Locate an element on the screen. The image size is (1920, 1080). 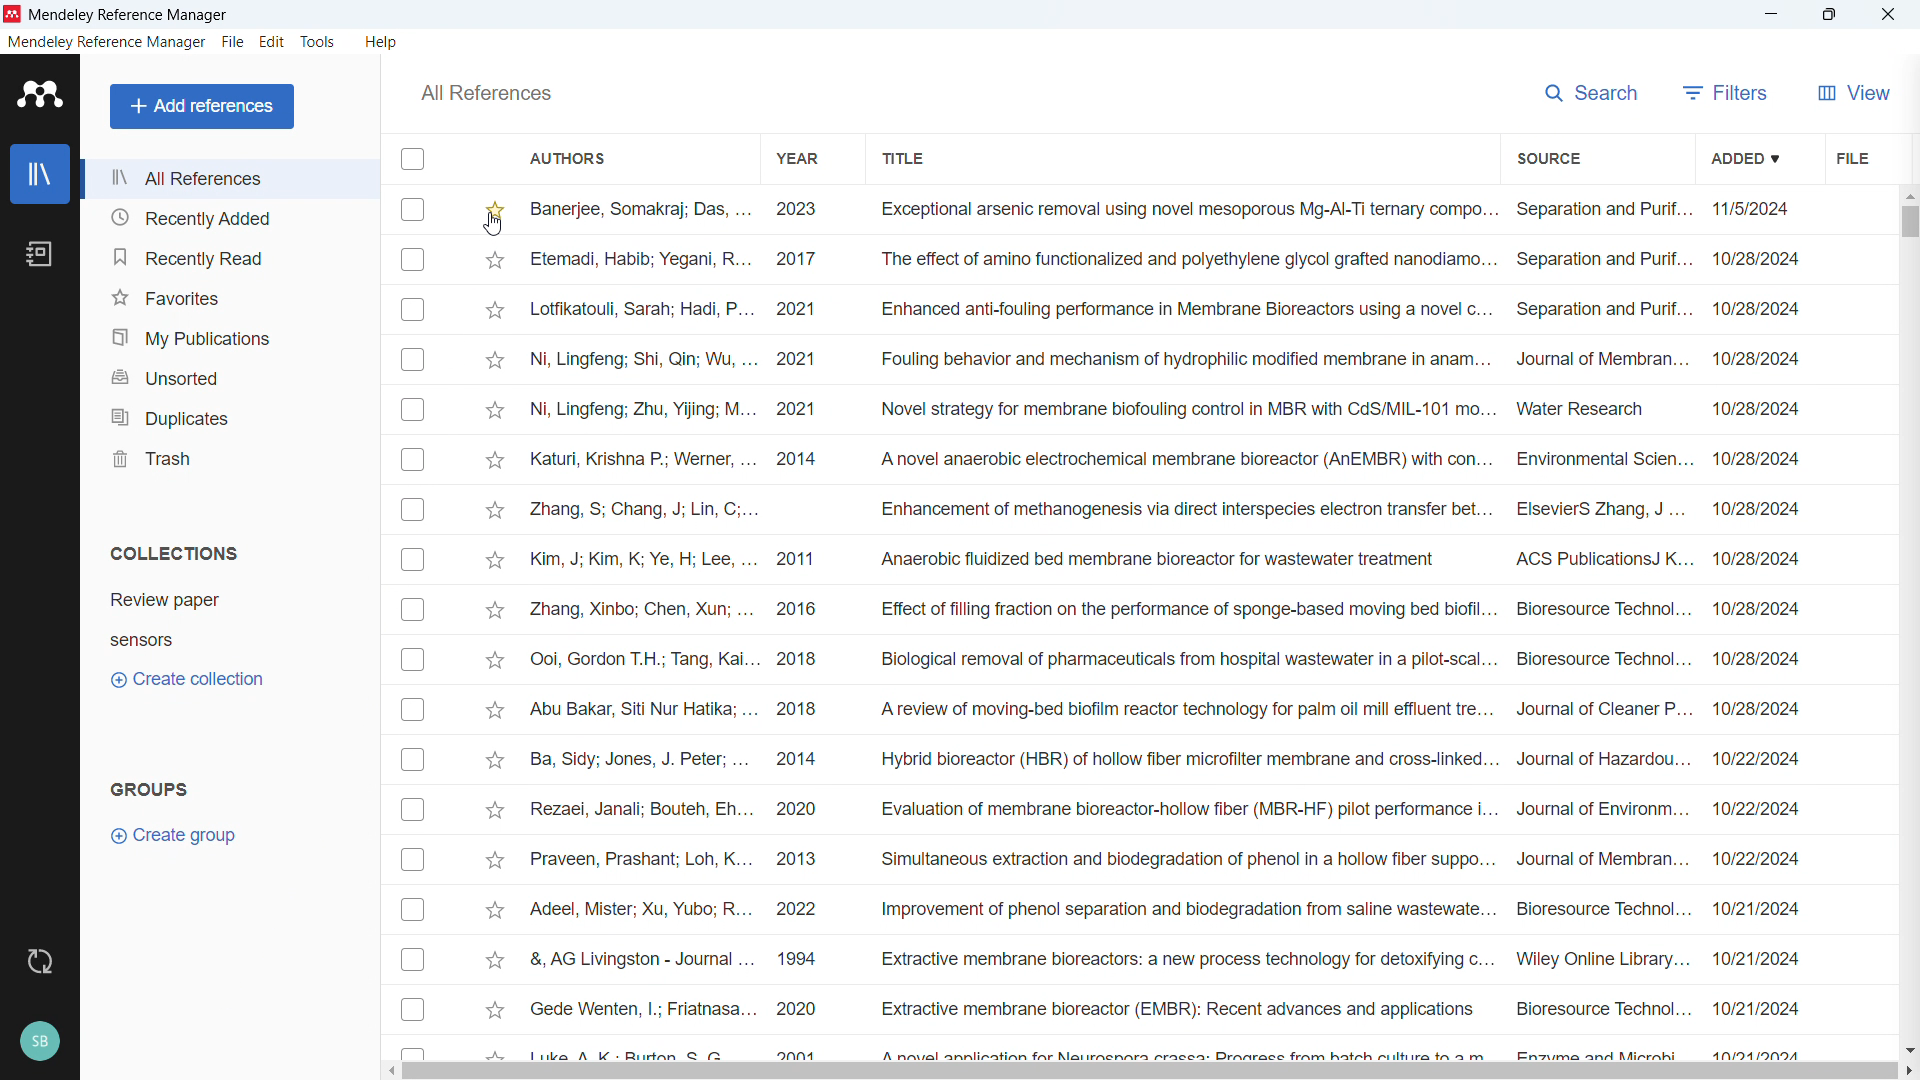
file  is located at coordinates (1850, 157).